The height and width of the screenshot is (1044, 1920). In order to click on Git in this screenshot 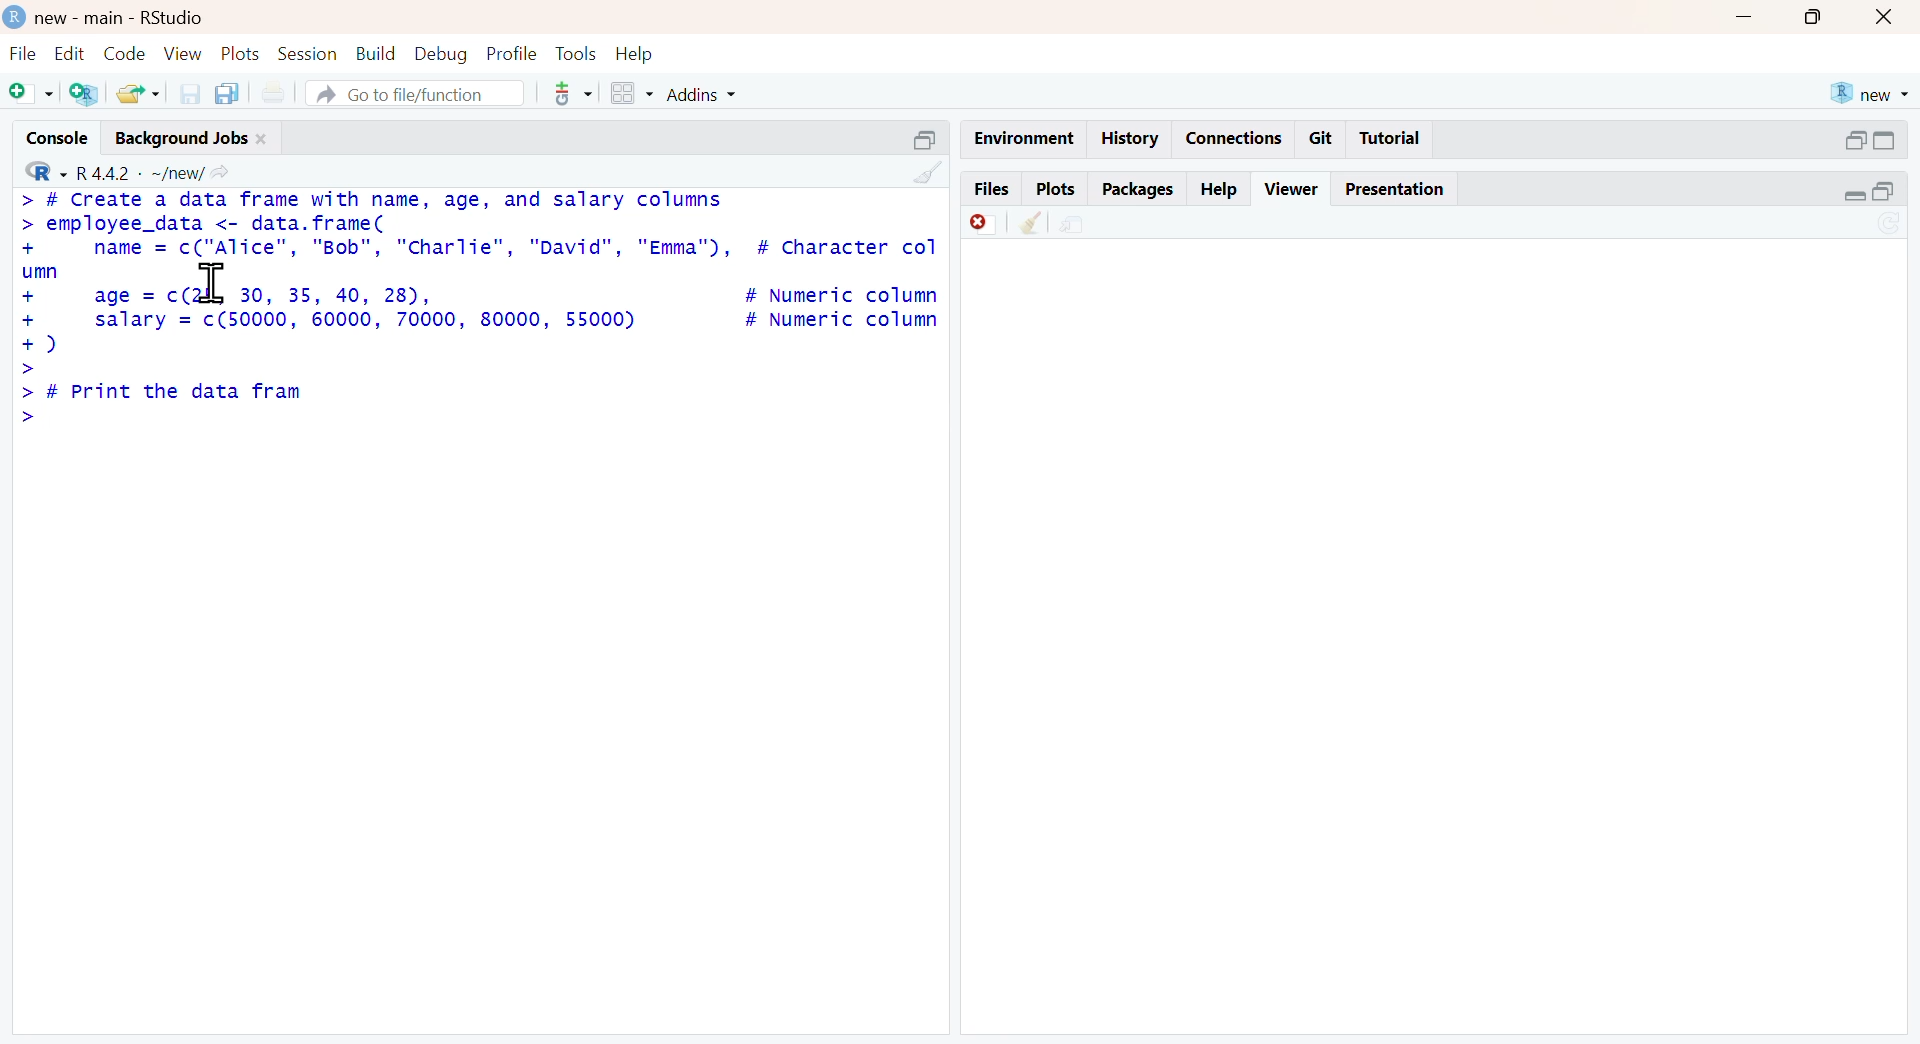, I will do `click(1323, 137)`.